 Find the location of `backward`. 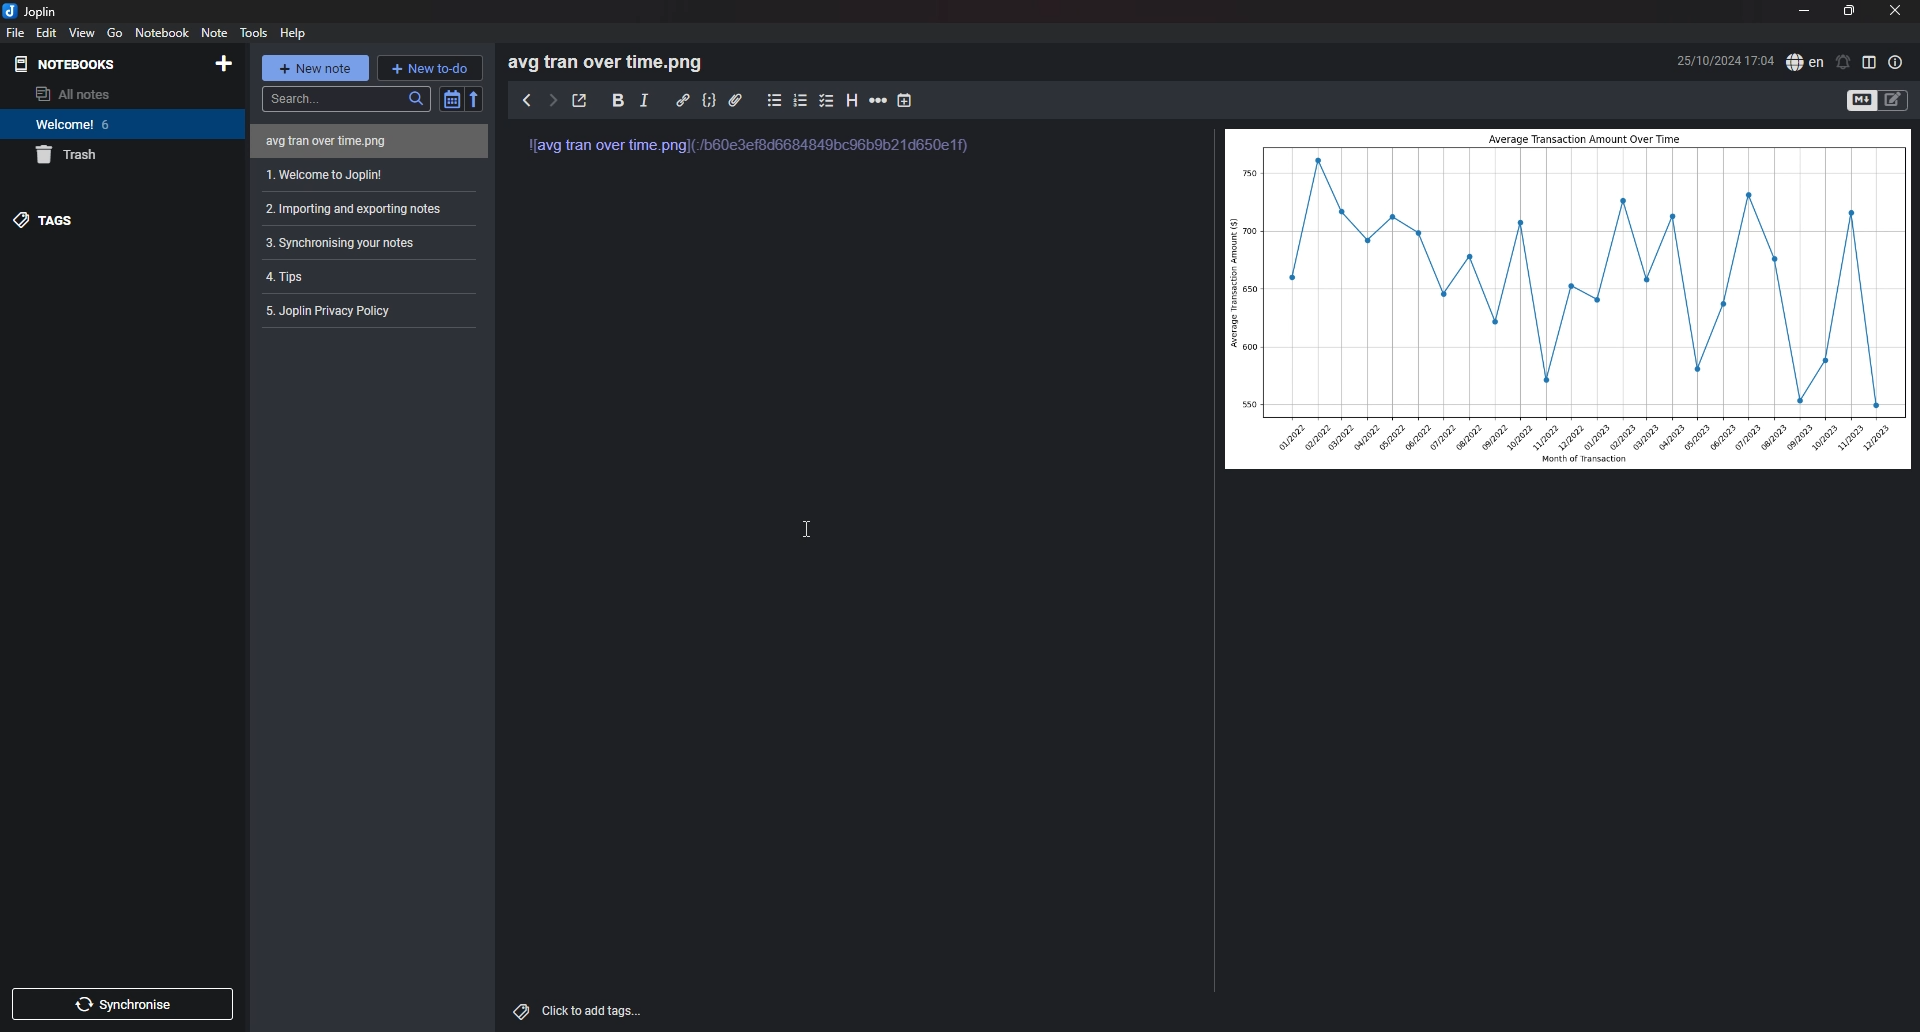

backward is located at coordinates (526, 99).